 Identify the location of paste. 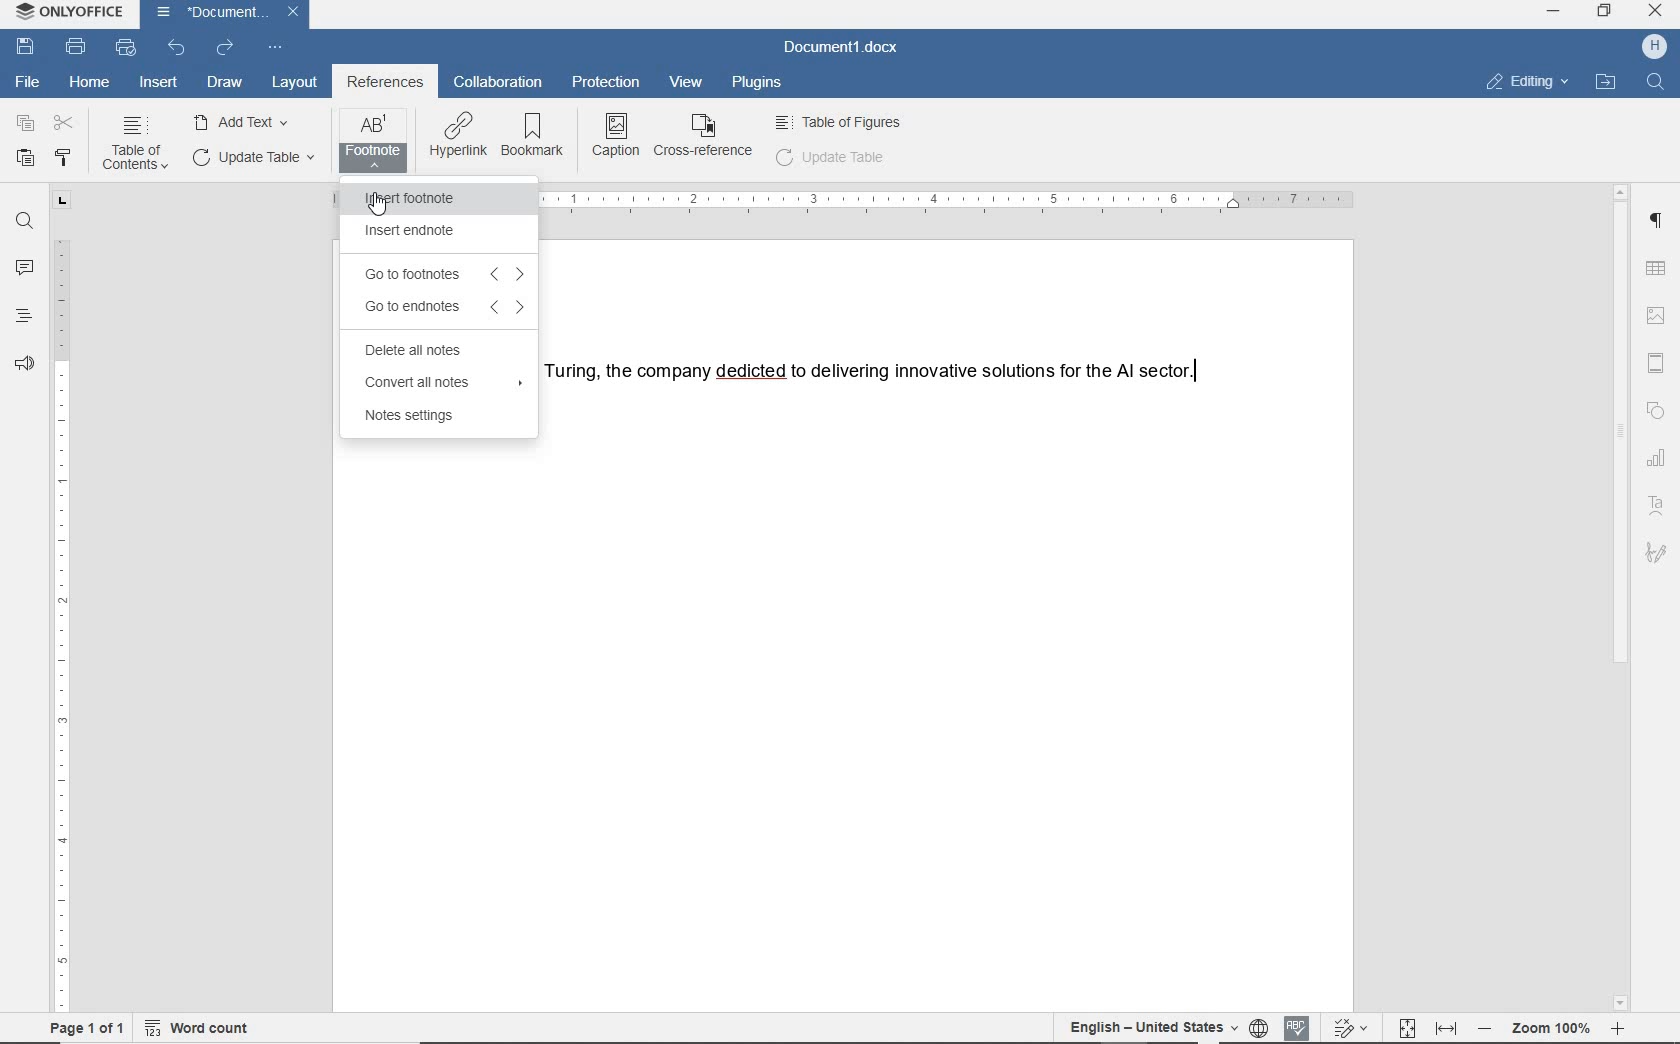
(23, 159).